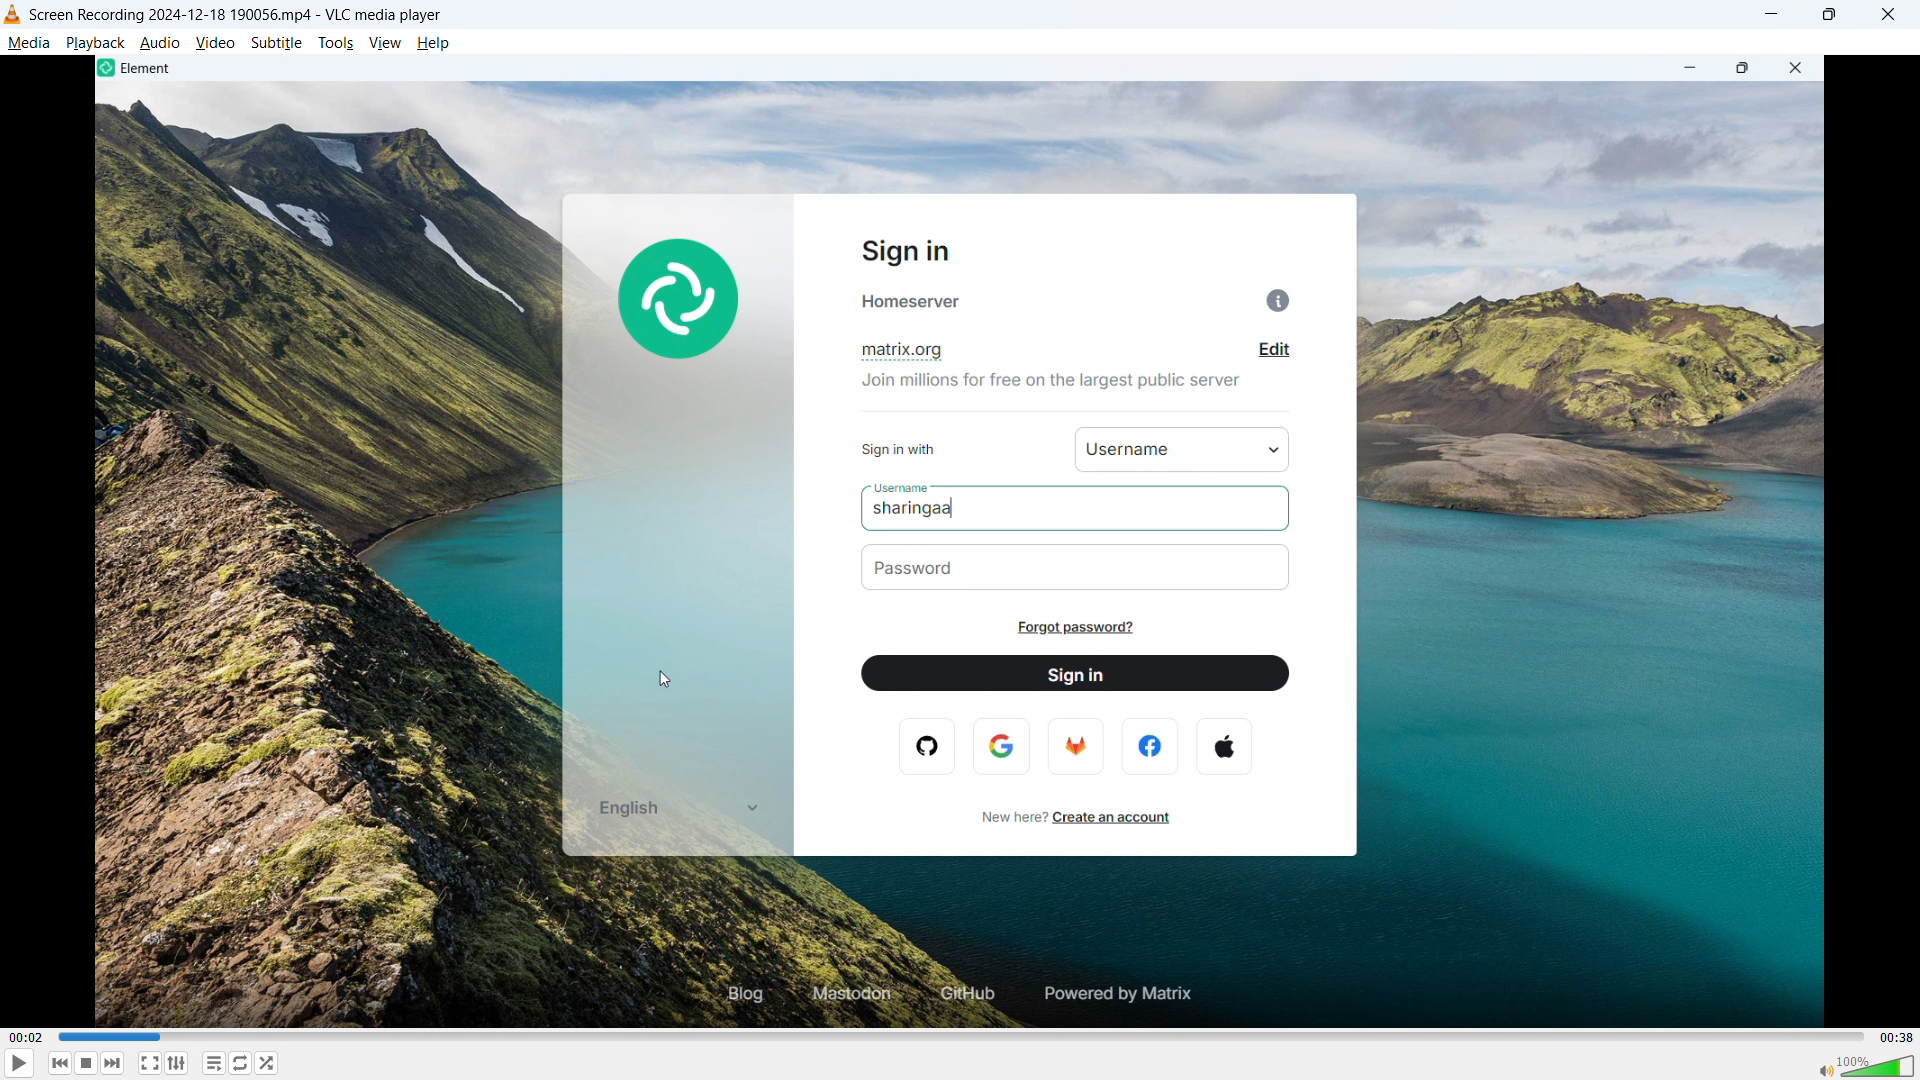 The image size is (1920, 1080). Describe the element at coordinates (149, 1062) in the screenshot. I see `Full screen ` at that location.